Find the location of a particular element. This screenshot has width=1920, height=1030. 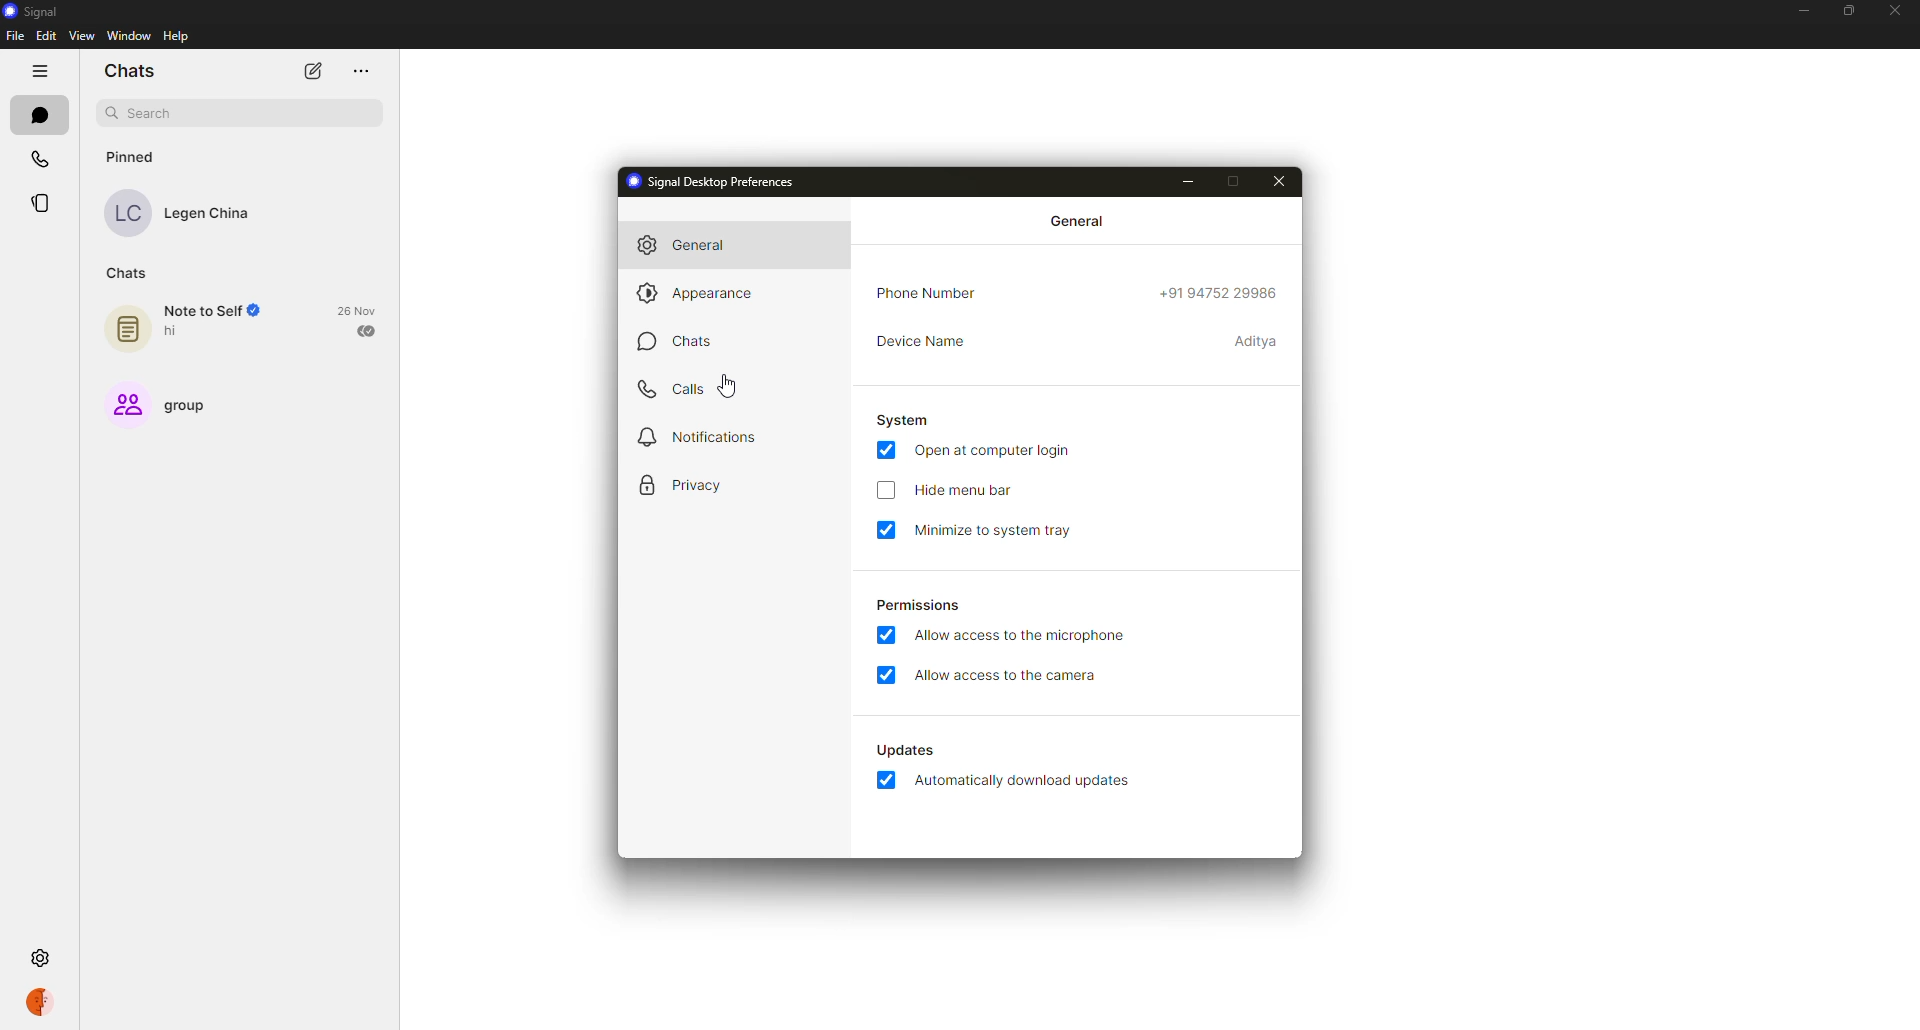

allow access to microphone is located at coordinates (1018, 635).